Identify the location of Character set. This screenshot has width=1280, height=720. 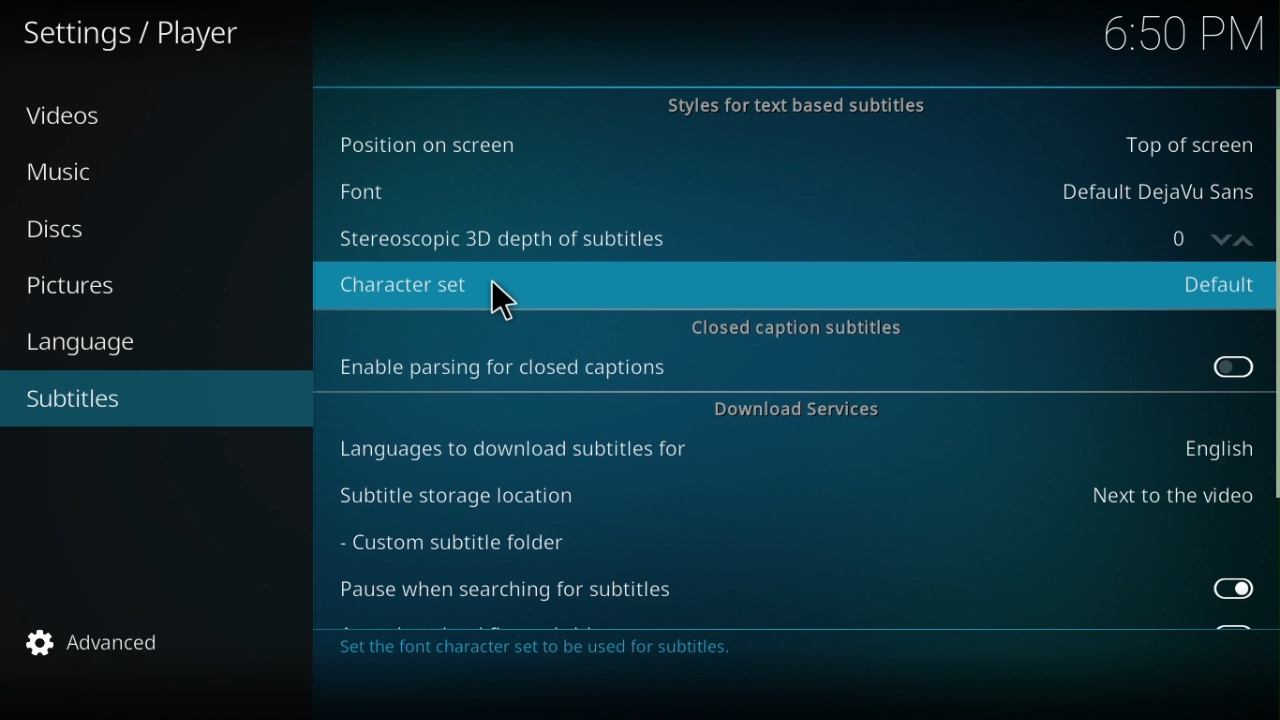
(789, 279).